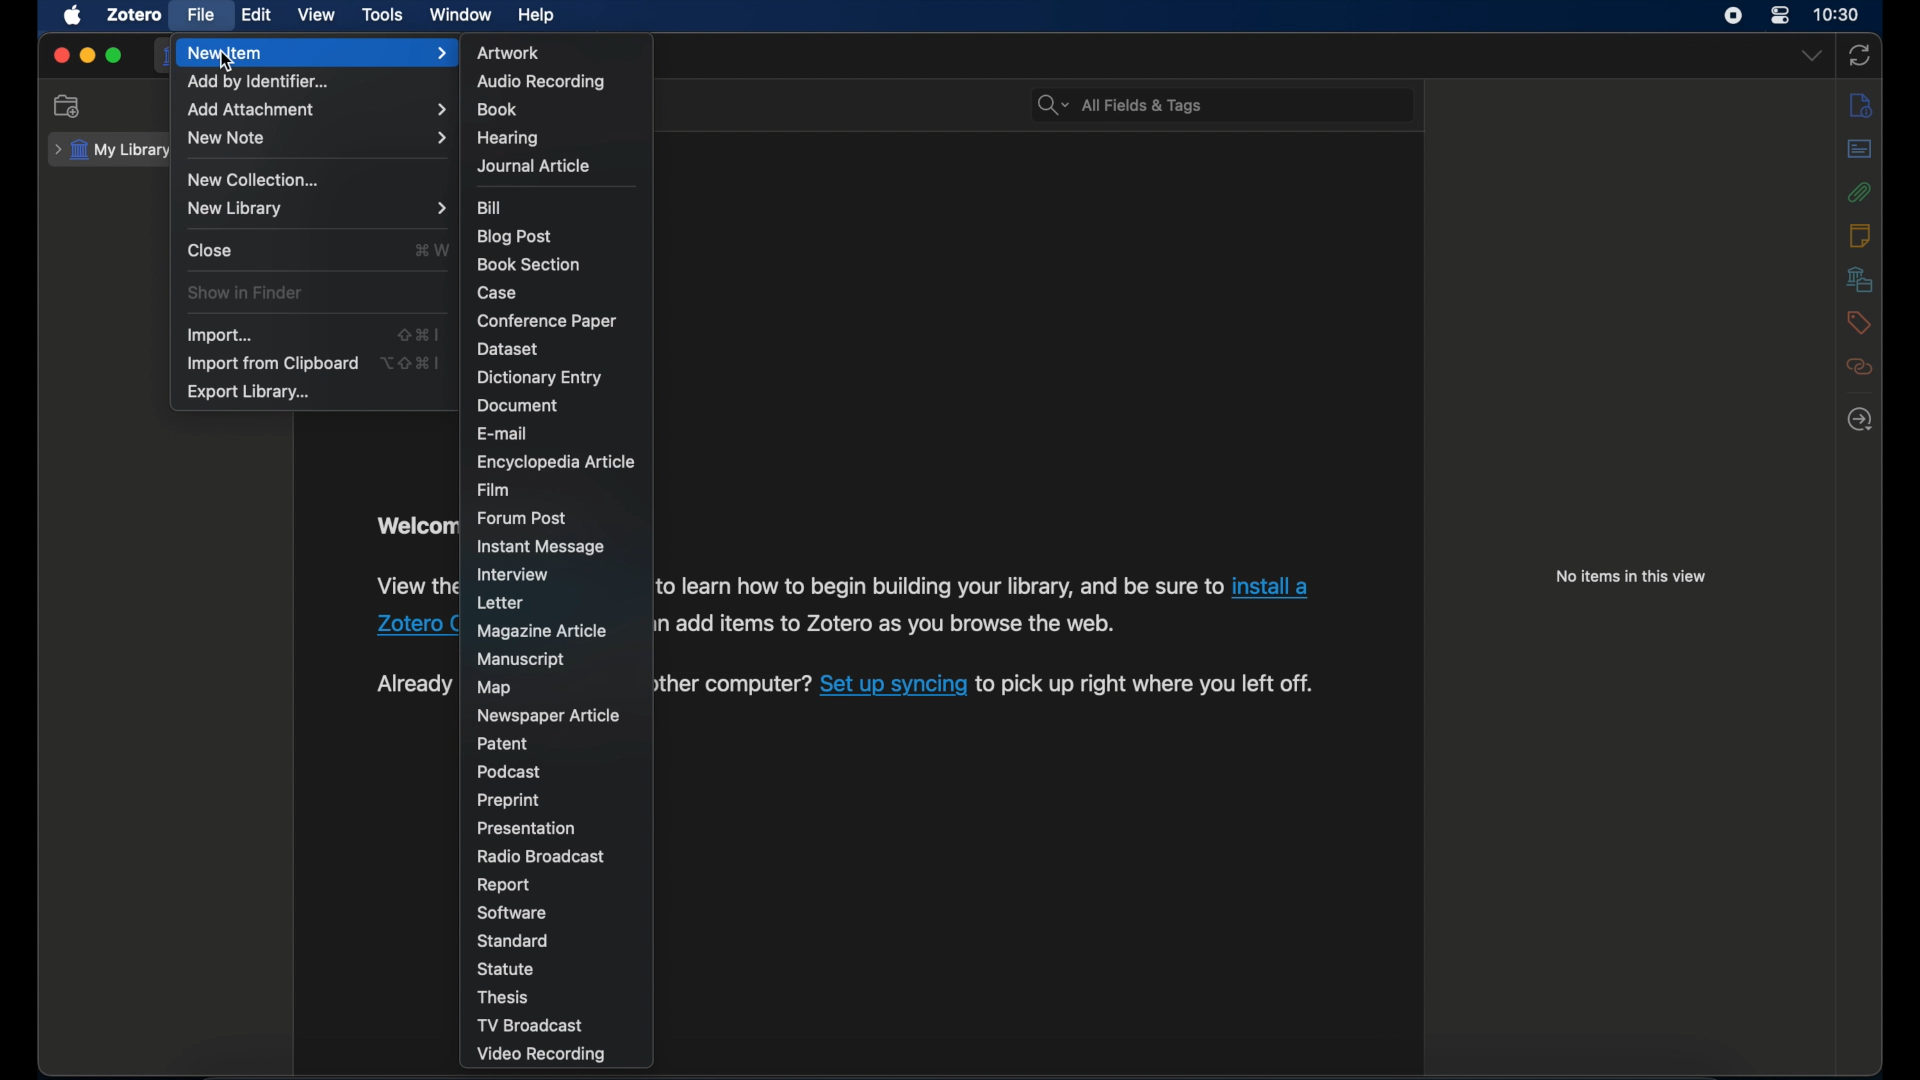 The image size is (1920, 1080). What do you see at coordinates (1812, 55) in the screenshot?
I see `dropdown` at bounding box center [1812, 55].